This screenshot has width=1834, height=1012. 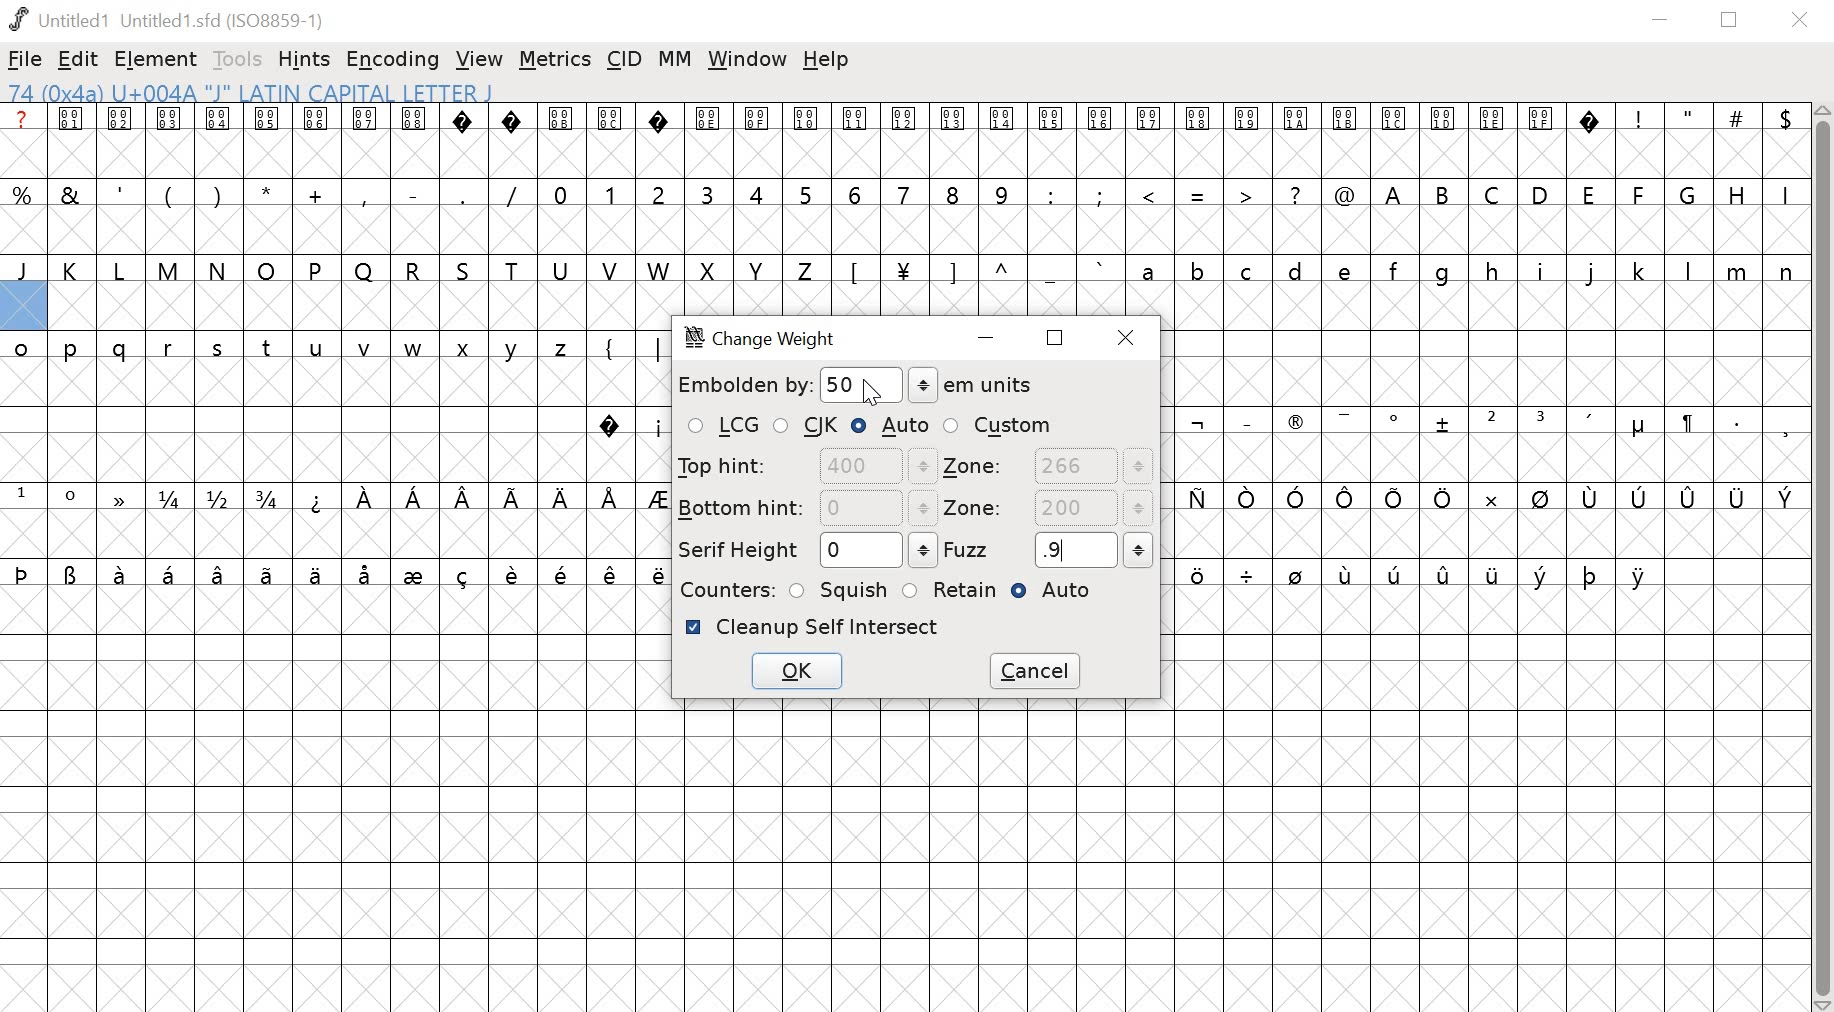 What do you see at coordinates (1730, 20) in the screenshot?
I see `restore down` at bounding box center [1730, 20].